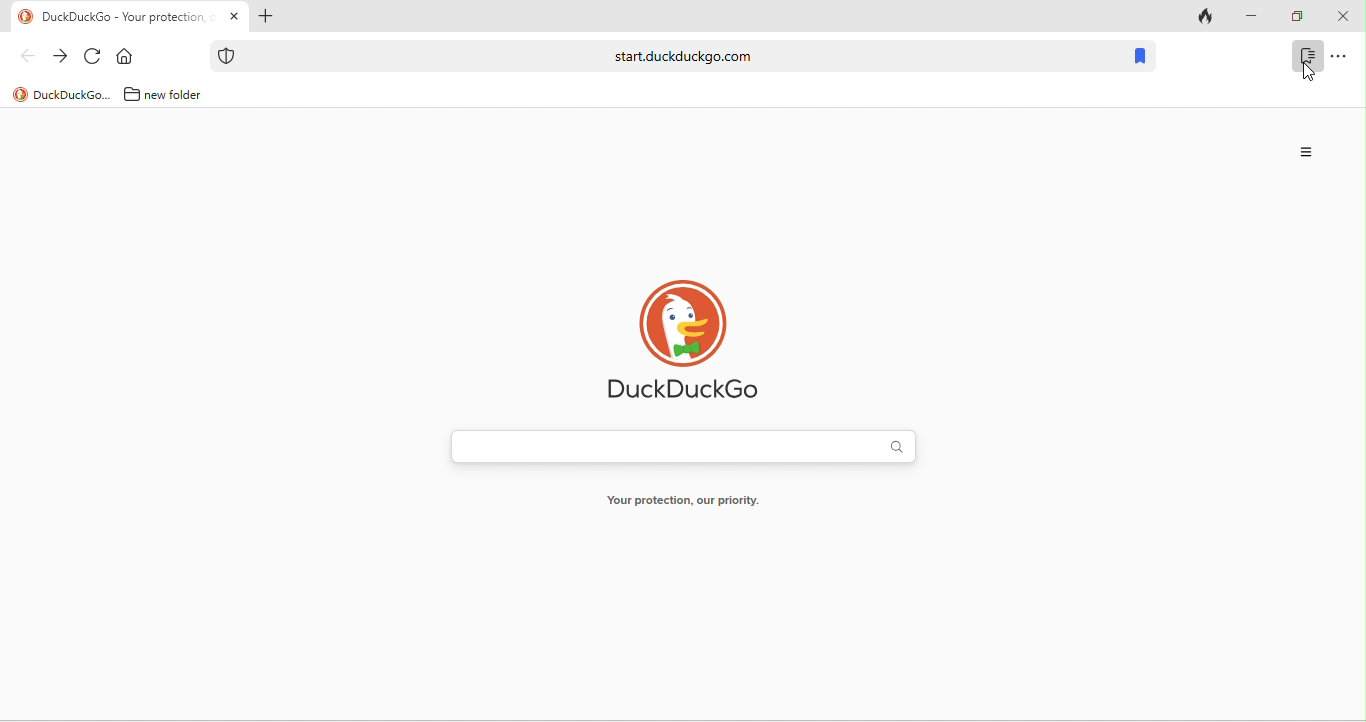 This screenshot has height=722, width=1366. I want to click on close tab, so click(234, 15).